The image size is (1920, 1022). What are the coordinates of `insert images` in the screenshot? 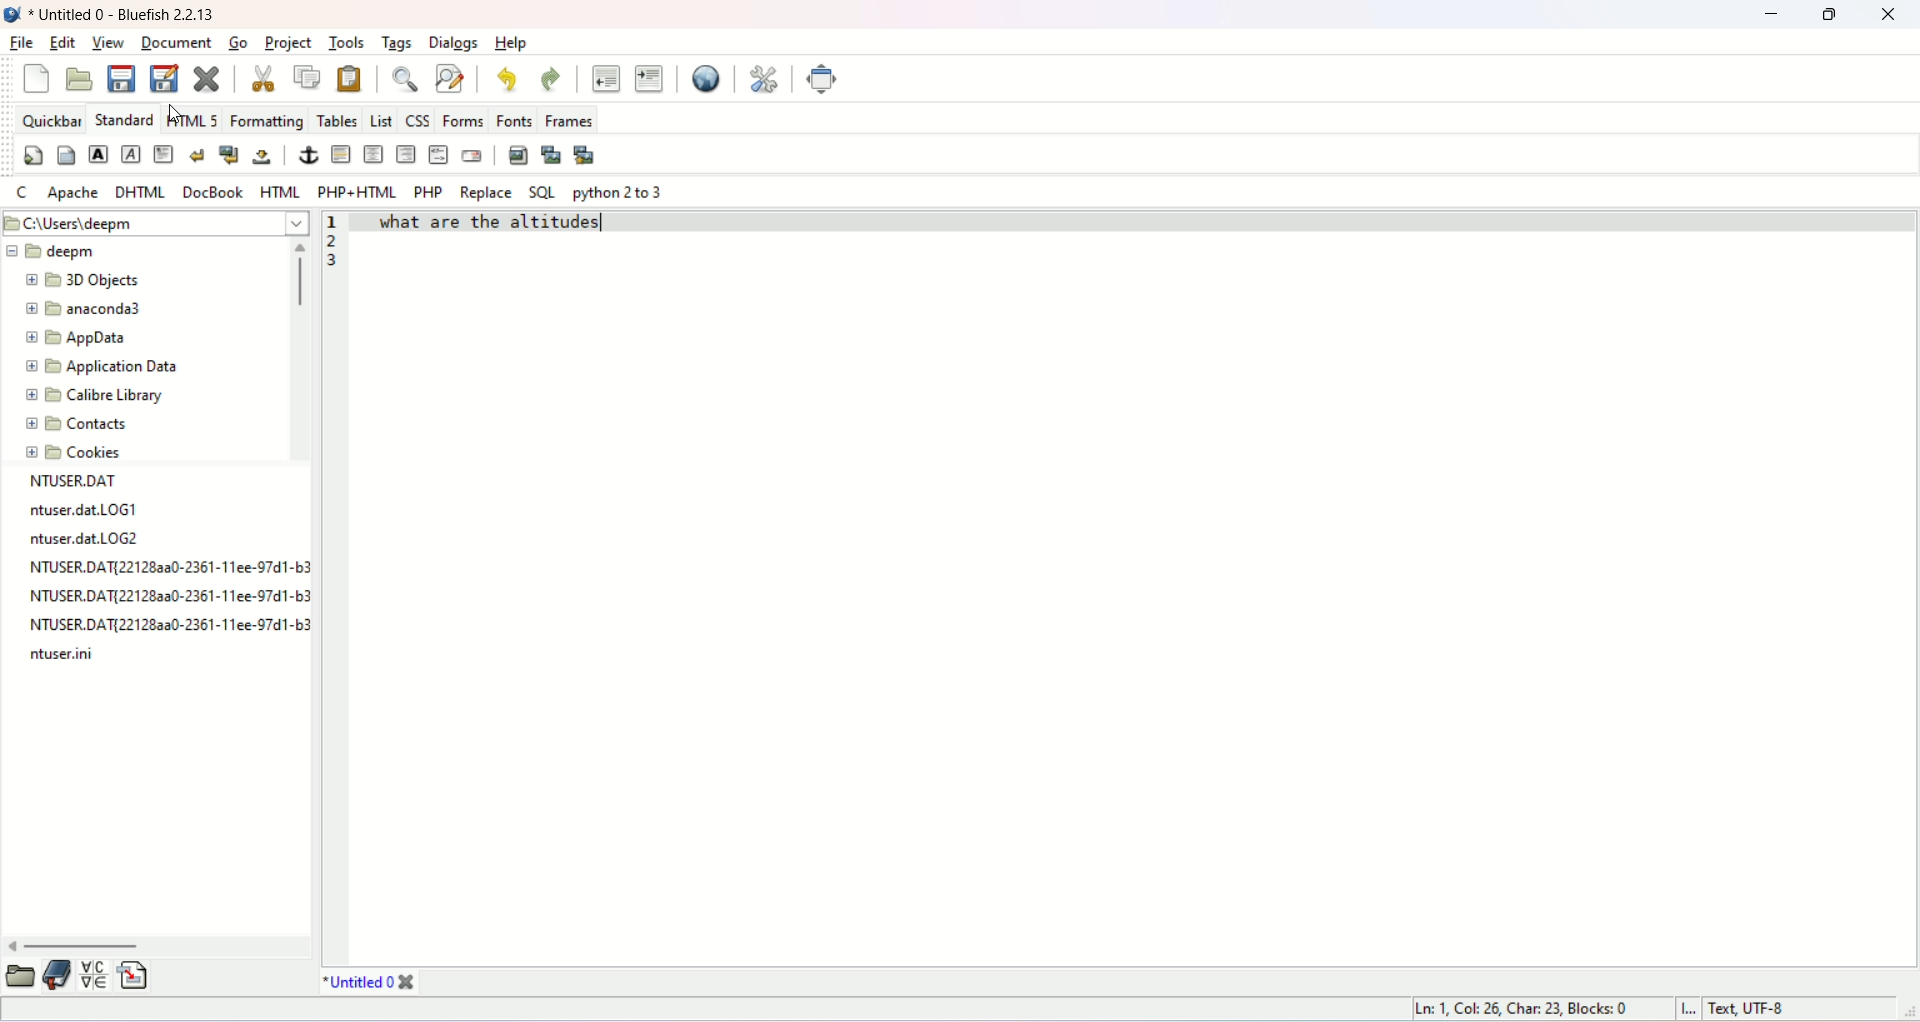 It's located at (518, 153).